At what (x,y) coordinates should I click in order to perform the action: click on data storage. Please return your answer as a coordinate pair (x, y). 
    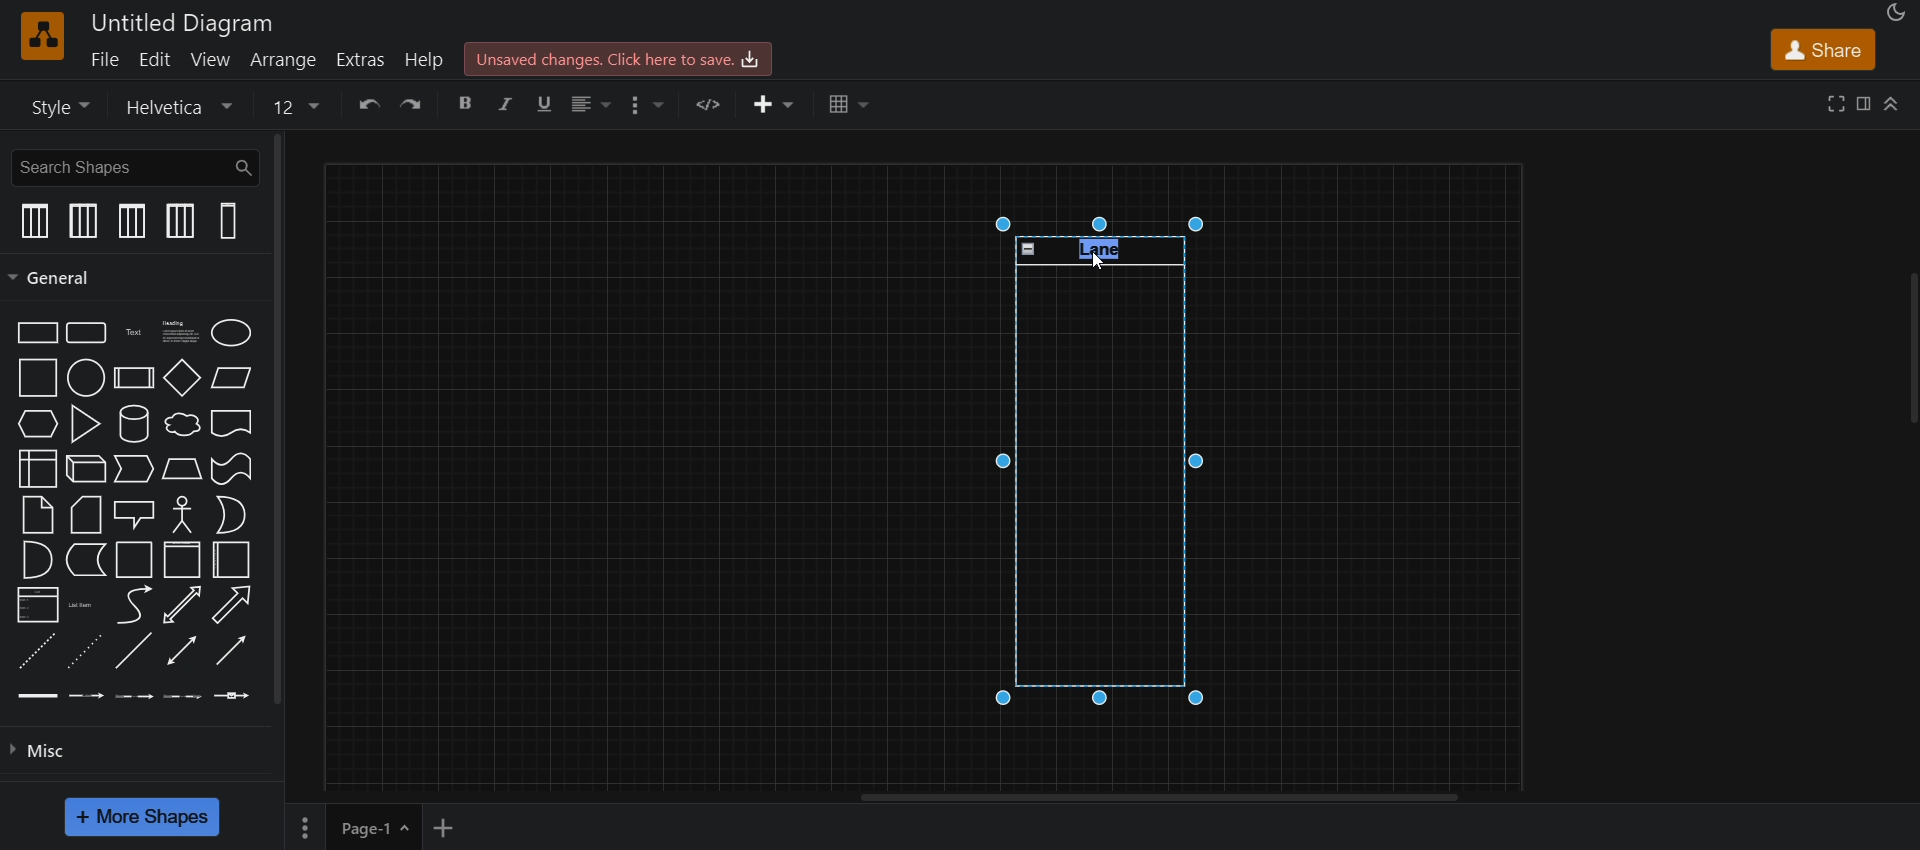
    Looking at the image, I should click on (85, 562).